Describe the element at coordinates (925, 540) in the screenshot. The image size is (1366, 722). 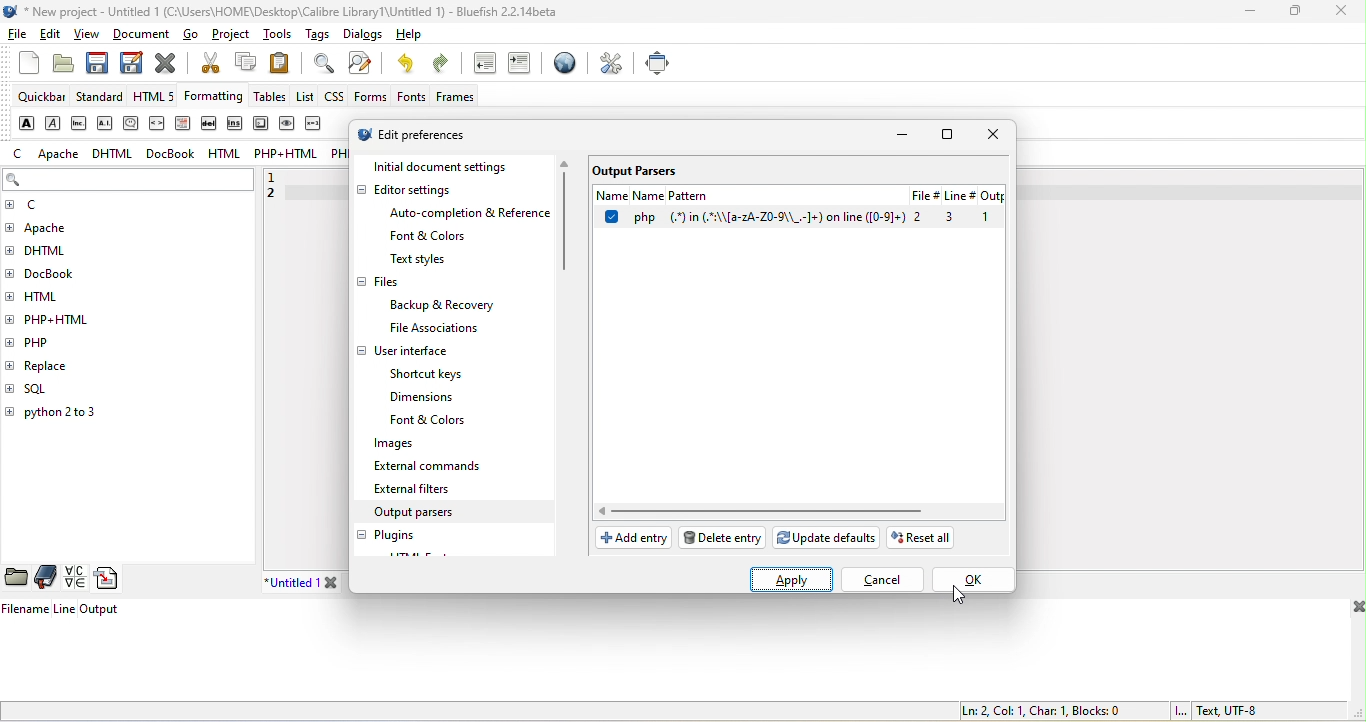
I see `reset all` at that location.